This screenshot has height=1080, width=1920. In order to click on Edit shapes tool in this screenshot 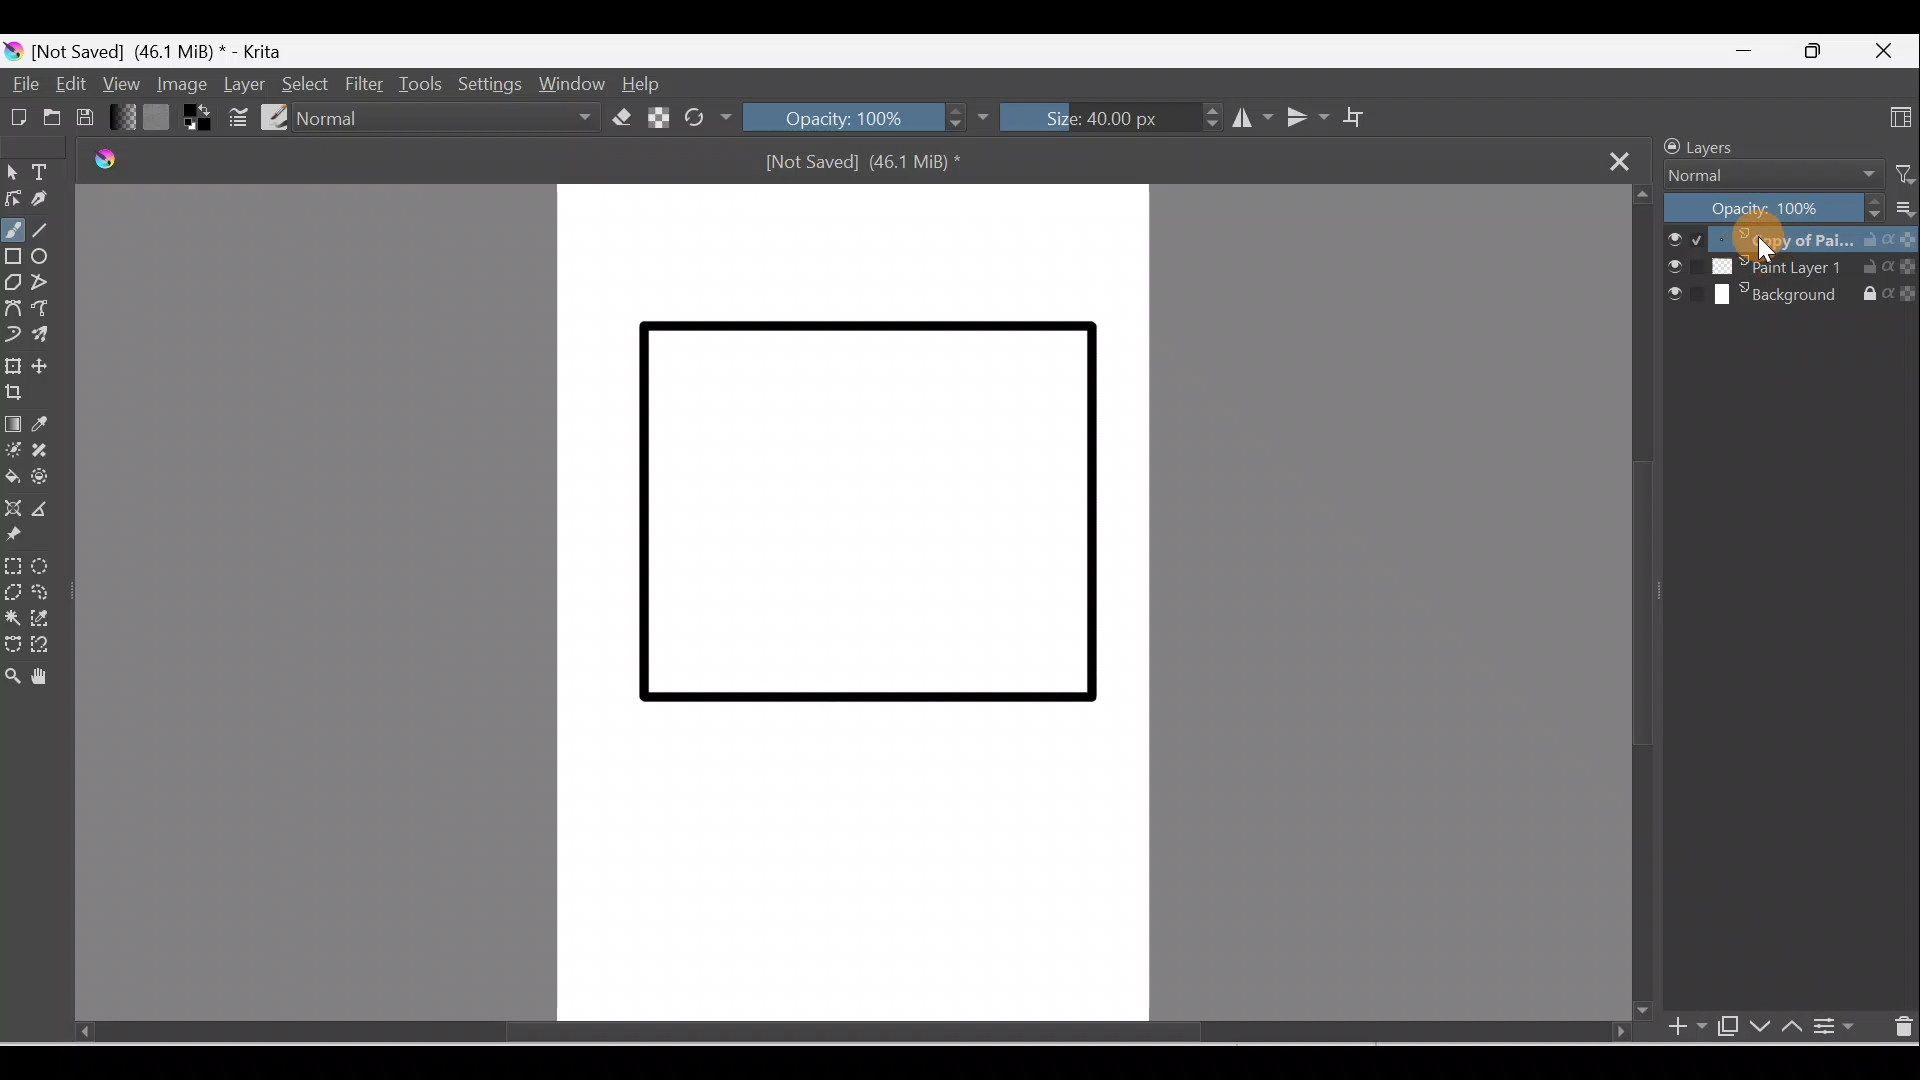, I will do `click(12, 196)`.